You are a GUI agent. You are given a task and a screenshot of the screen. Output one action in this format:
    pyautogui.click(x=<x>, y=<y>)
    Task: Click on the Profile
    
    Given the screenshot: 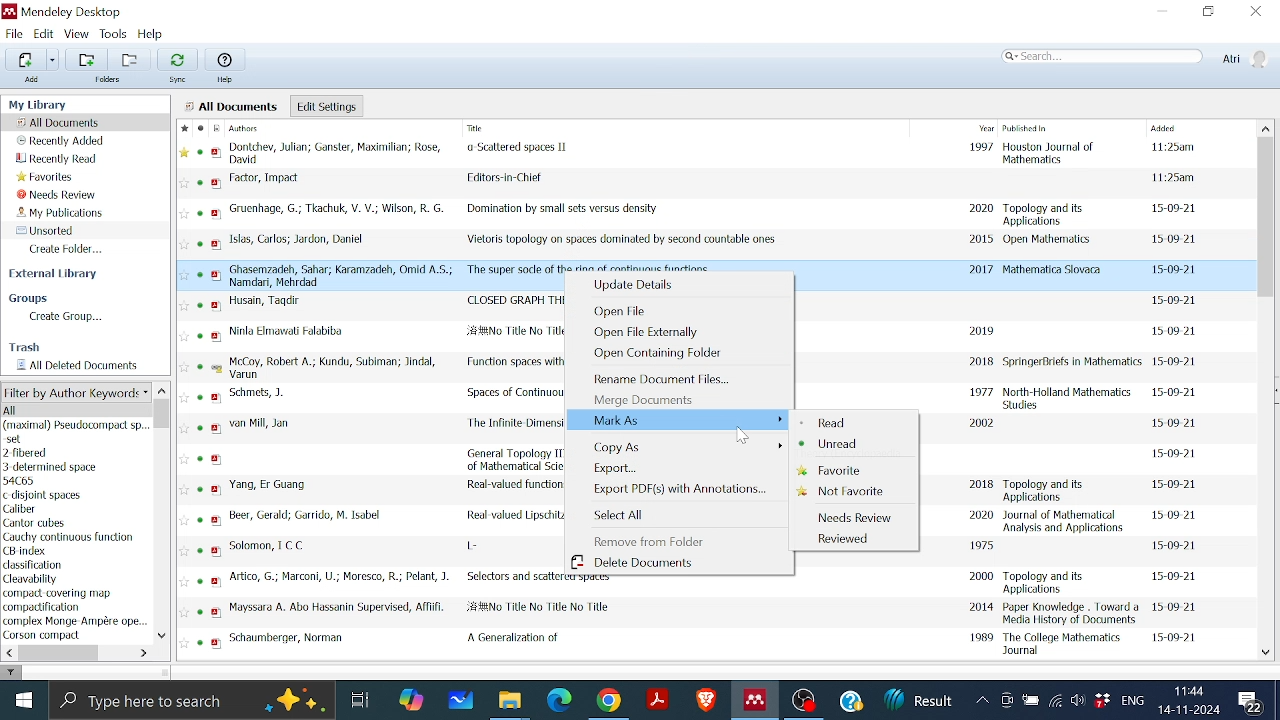 What is the action you would take?
    pyautogui.click(x=1245, y=58)
    